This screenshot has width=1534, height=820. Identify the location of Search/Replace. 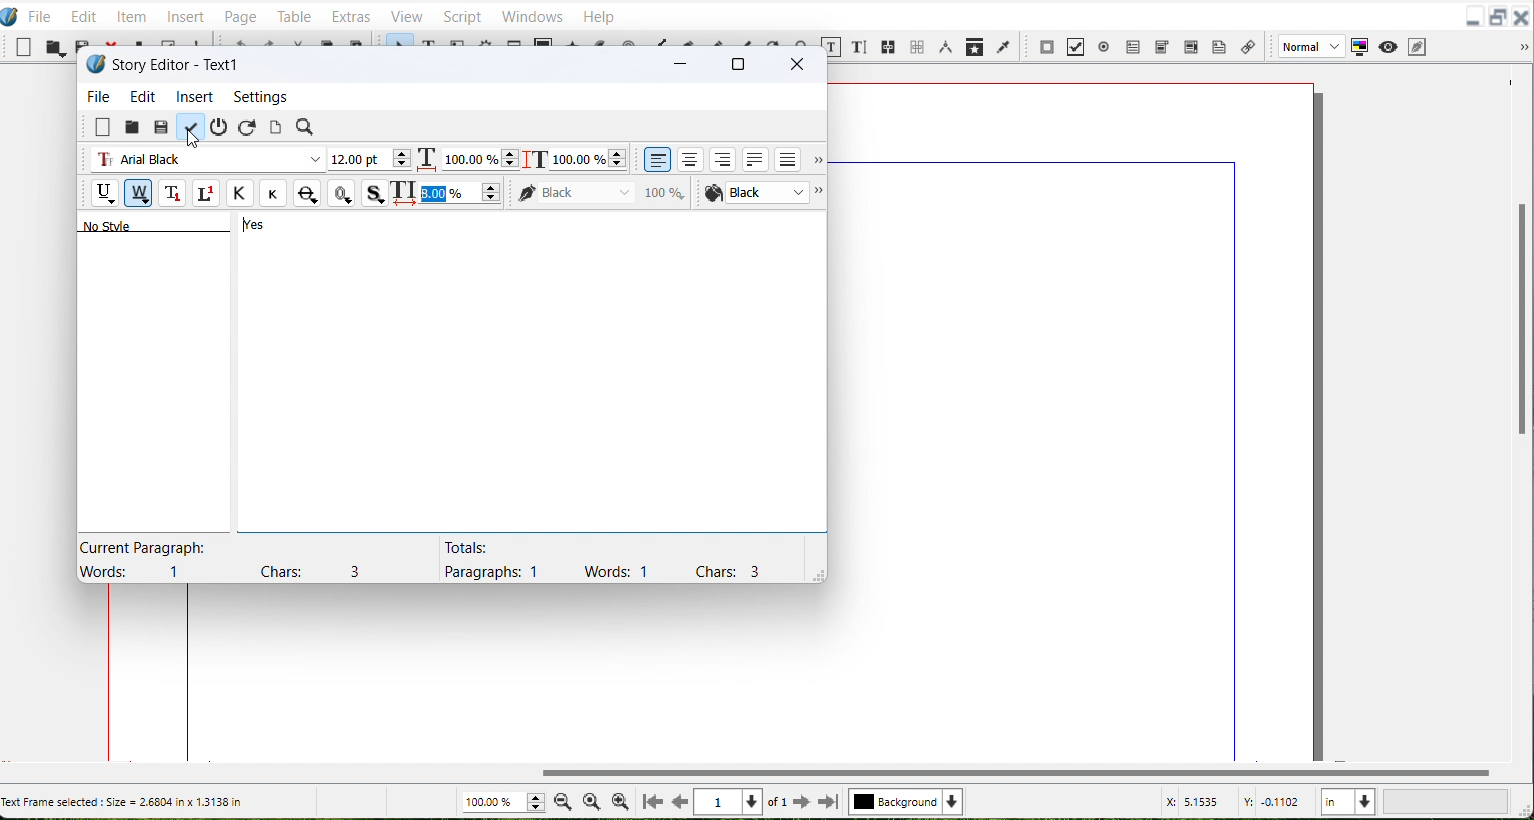
(307, 126).